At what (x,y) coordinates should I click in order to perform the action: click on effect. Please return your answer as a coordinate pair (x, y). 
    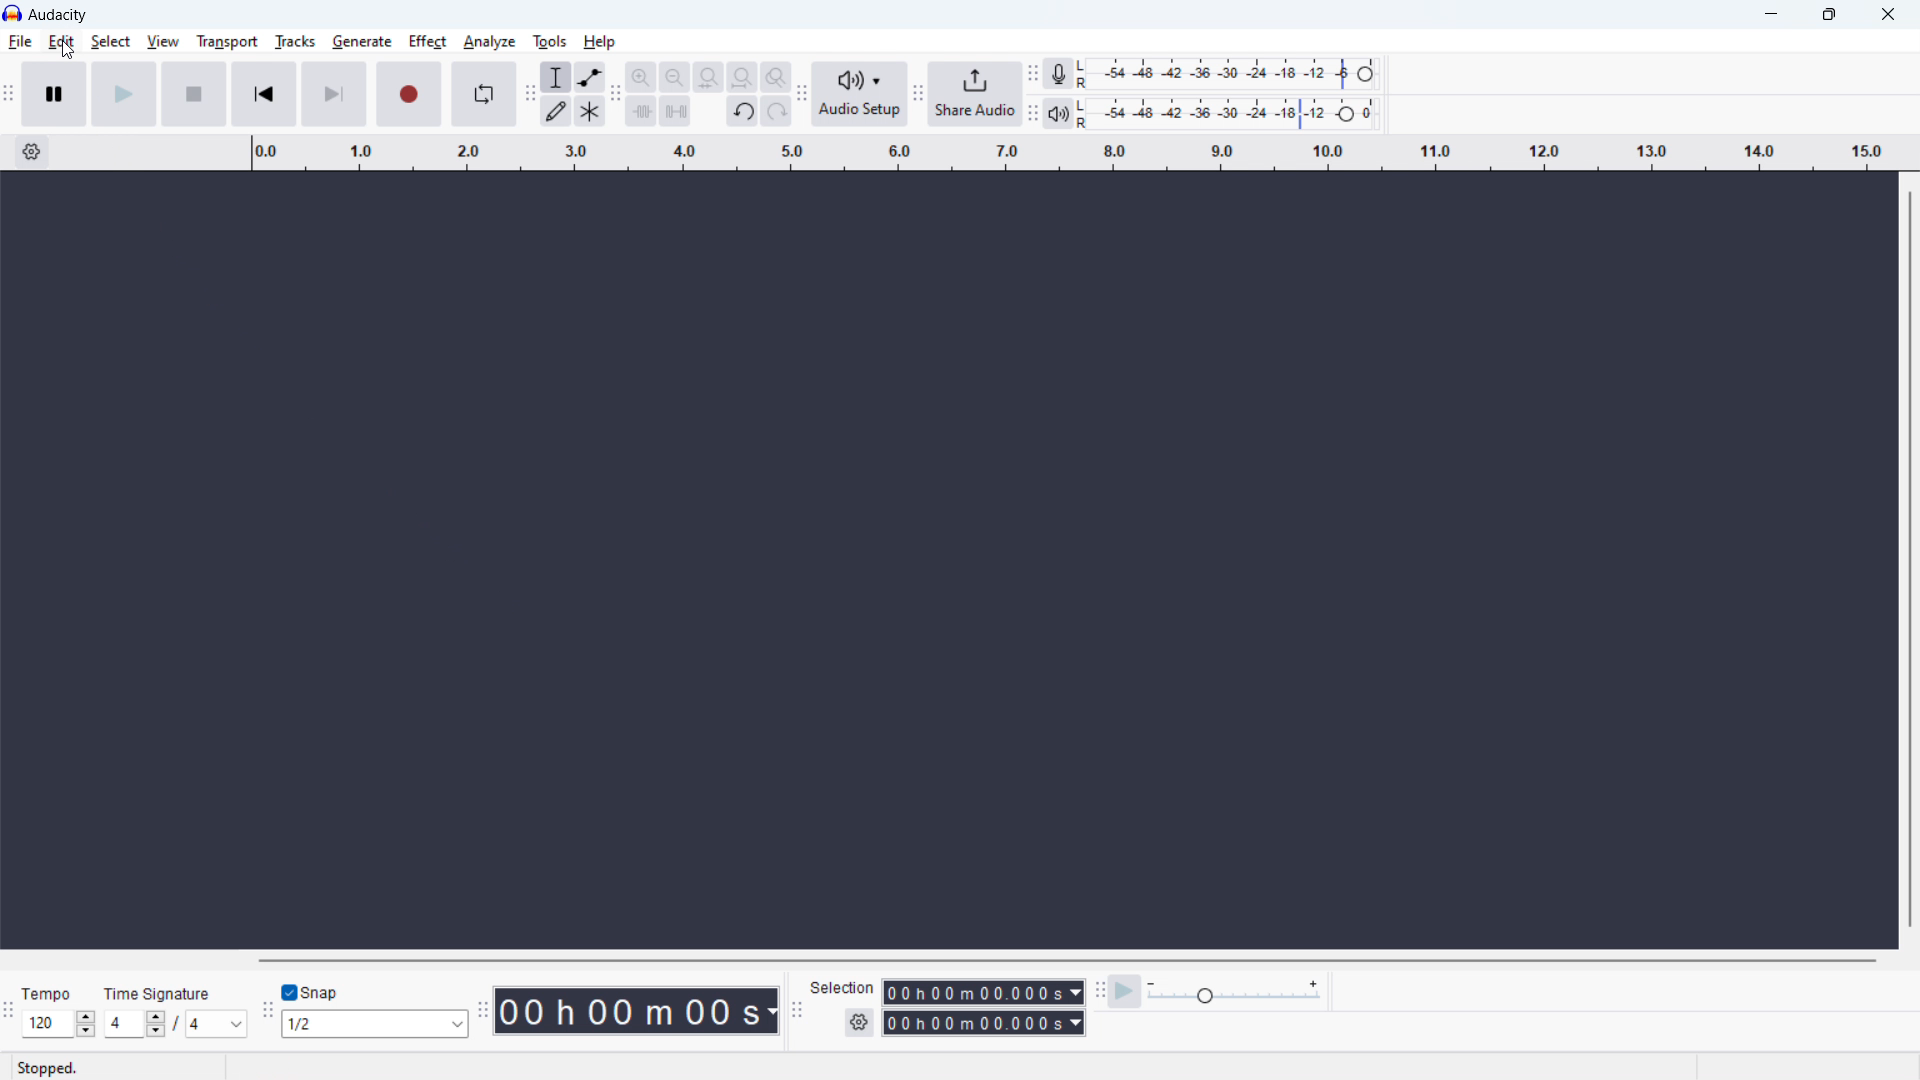
    Looking at the image, I should click on (428, 42).